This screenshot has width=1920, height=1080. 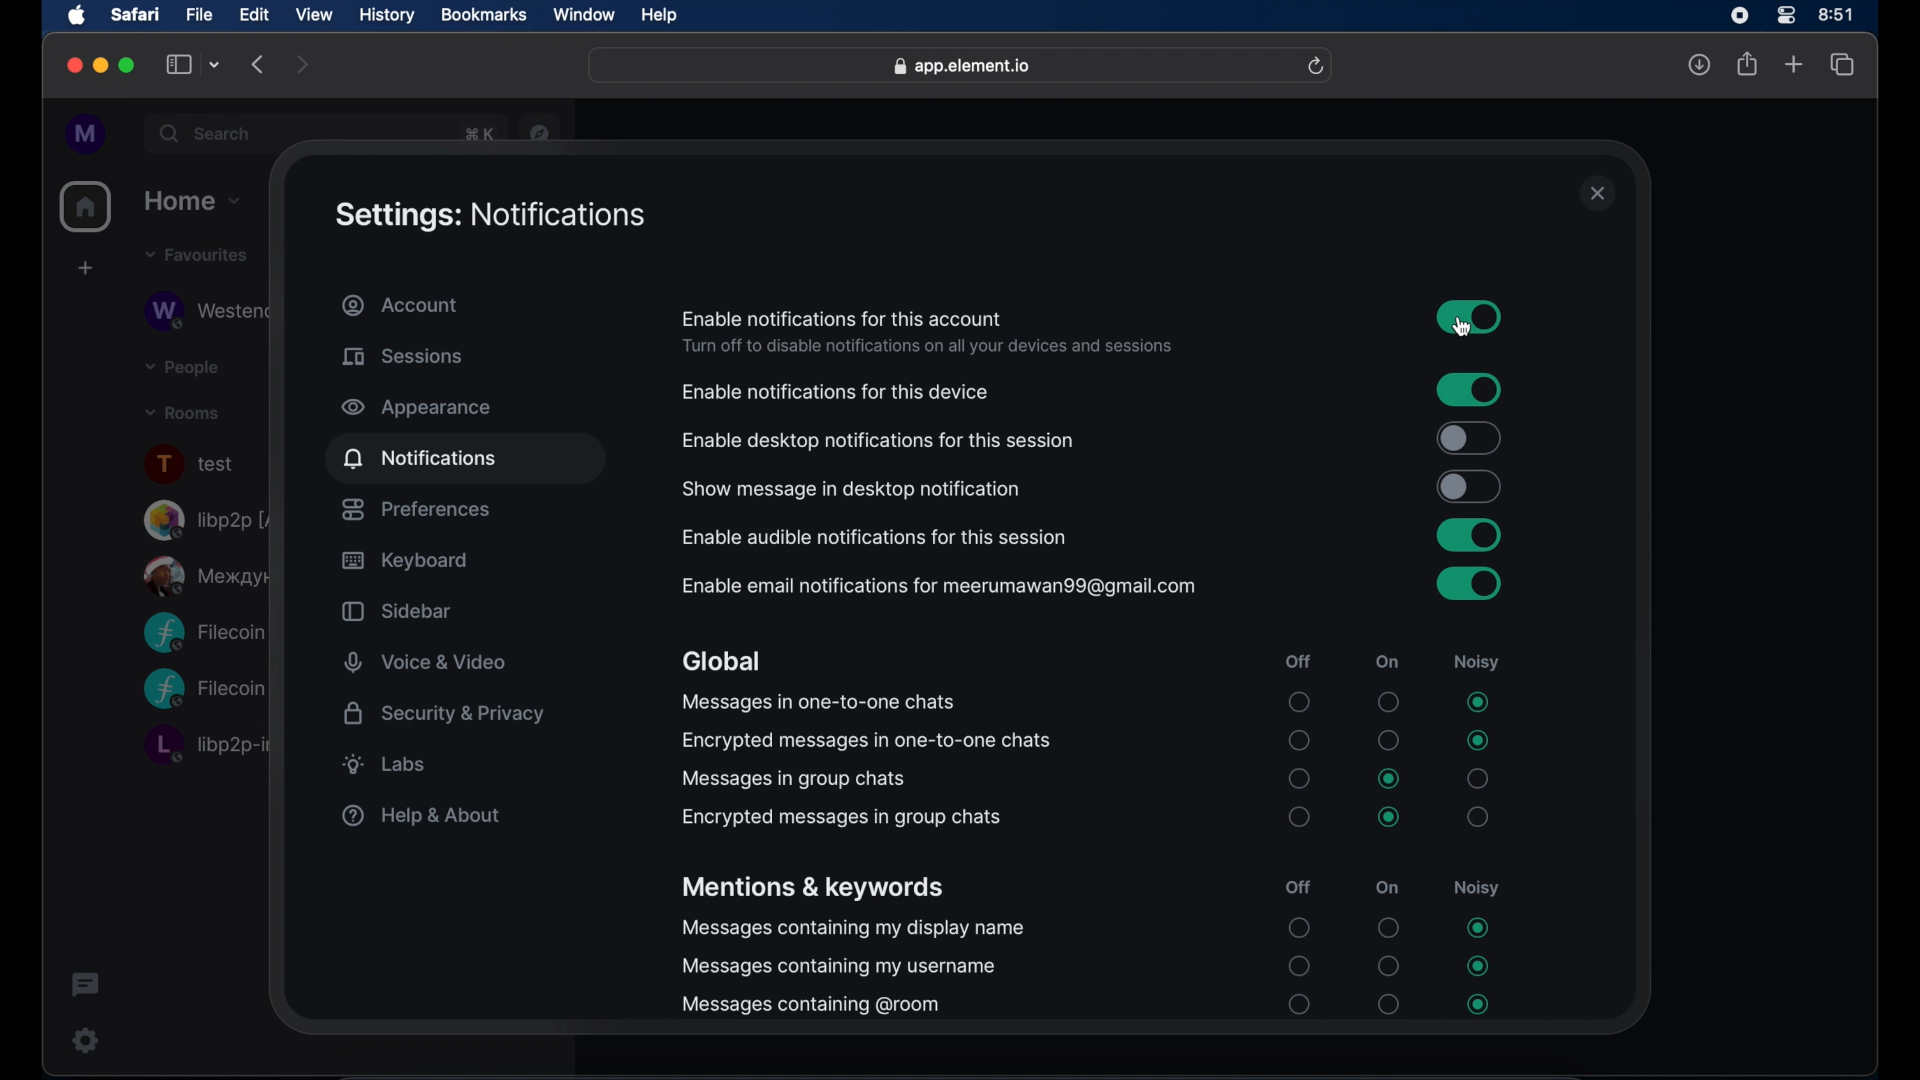 What do you see at coordinates (722, 661) in the screenshot?
I see `global` at bounding box center [722, 661].